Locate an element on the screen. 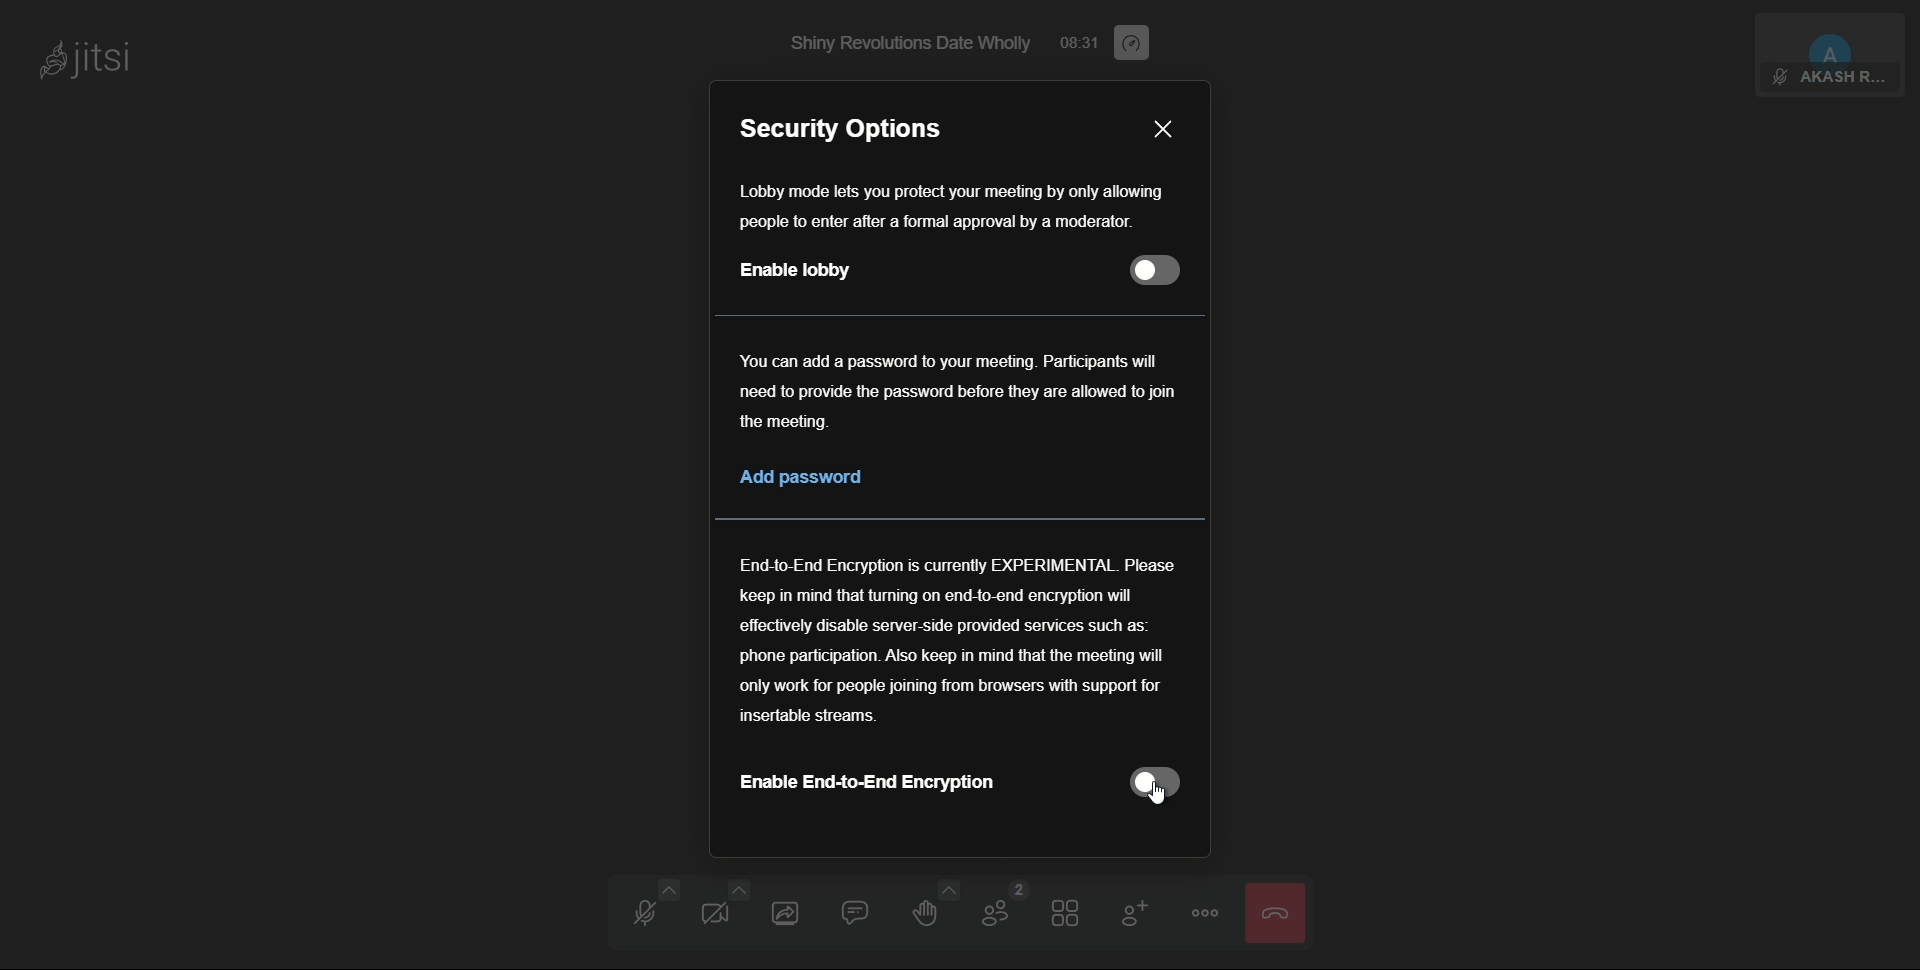 The image size is (1920, 970). performance setting is located at coordinates (1132, 43).